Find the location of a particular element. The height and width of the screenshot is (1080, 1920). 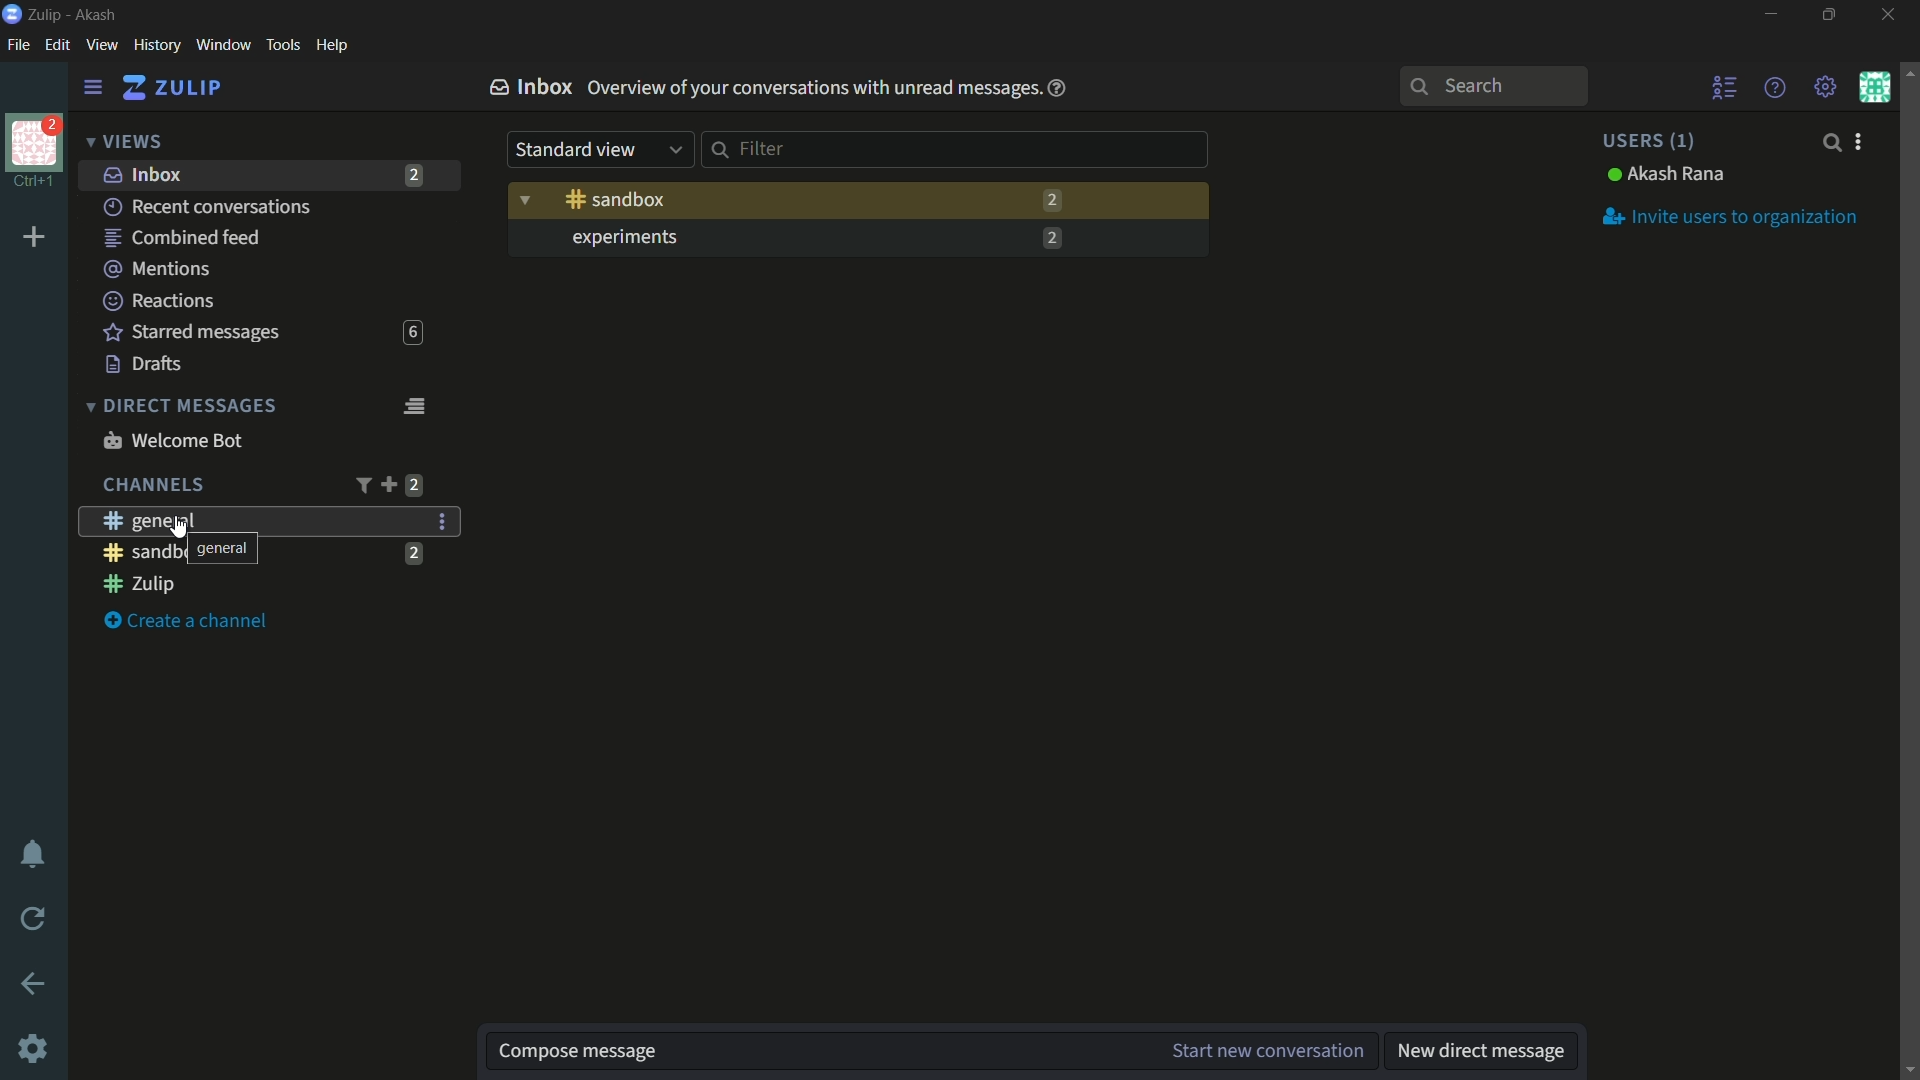

add channel is located at coordinates (388, 484).